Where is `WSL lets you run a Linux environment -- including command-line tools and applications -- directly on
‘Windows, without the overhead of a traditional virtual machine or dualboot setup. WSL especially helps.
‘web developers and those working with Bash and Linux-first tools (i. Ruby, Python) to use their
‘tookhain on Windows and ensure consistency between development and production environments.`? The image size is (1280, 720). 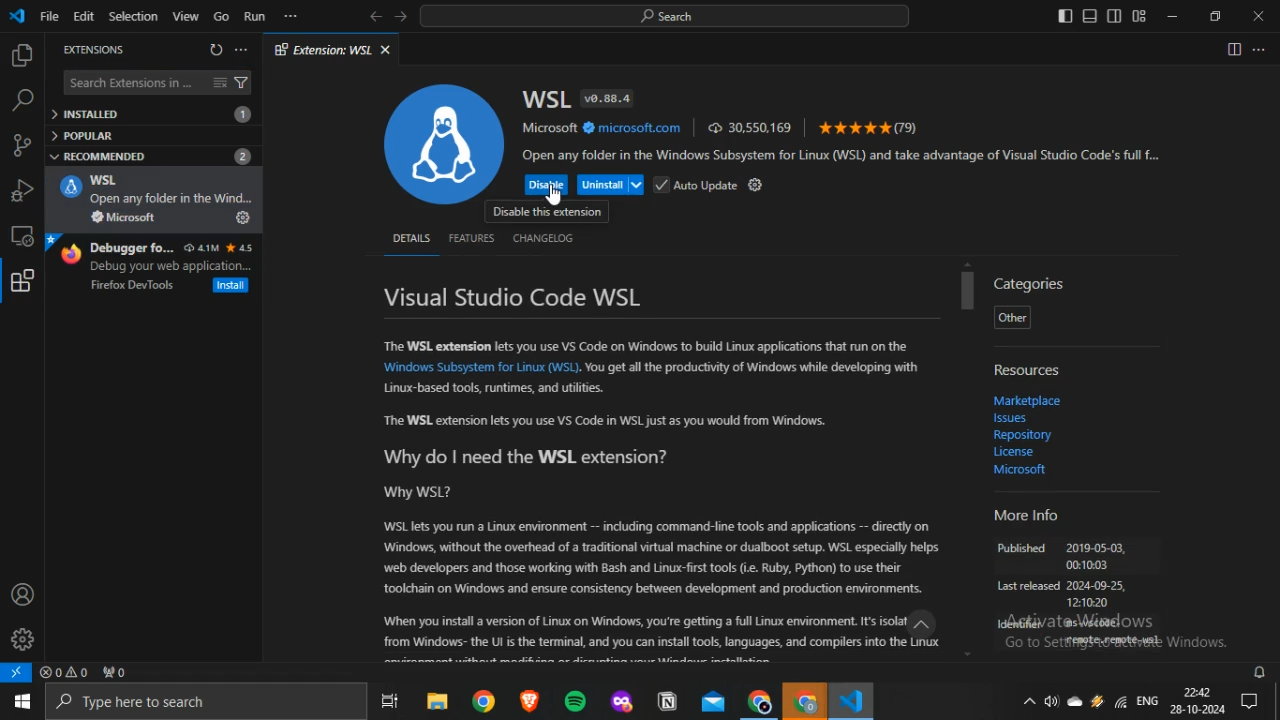
WSL lets you run a Linux environment -- including command-line tools and applications -- directly on
‘Windows, without the overhead of a traditional virtual machine or dualboot setup. WSL especially helps.
‘web developers and those working with Bash and Linux-first tools (i. Ruby, Python) to use their
‘tookhain on Windows and ensure consistency between development and production environments. is located at coordinates (662, 559).